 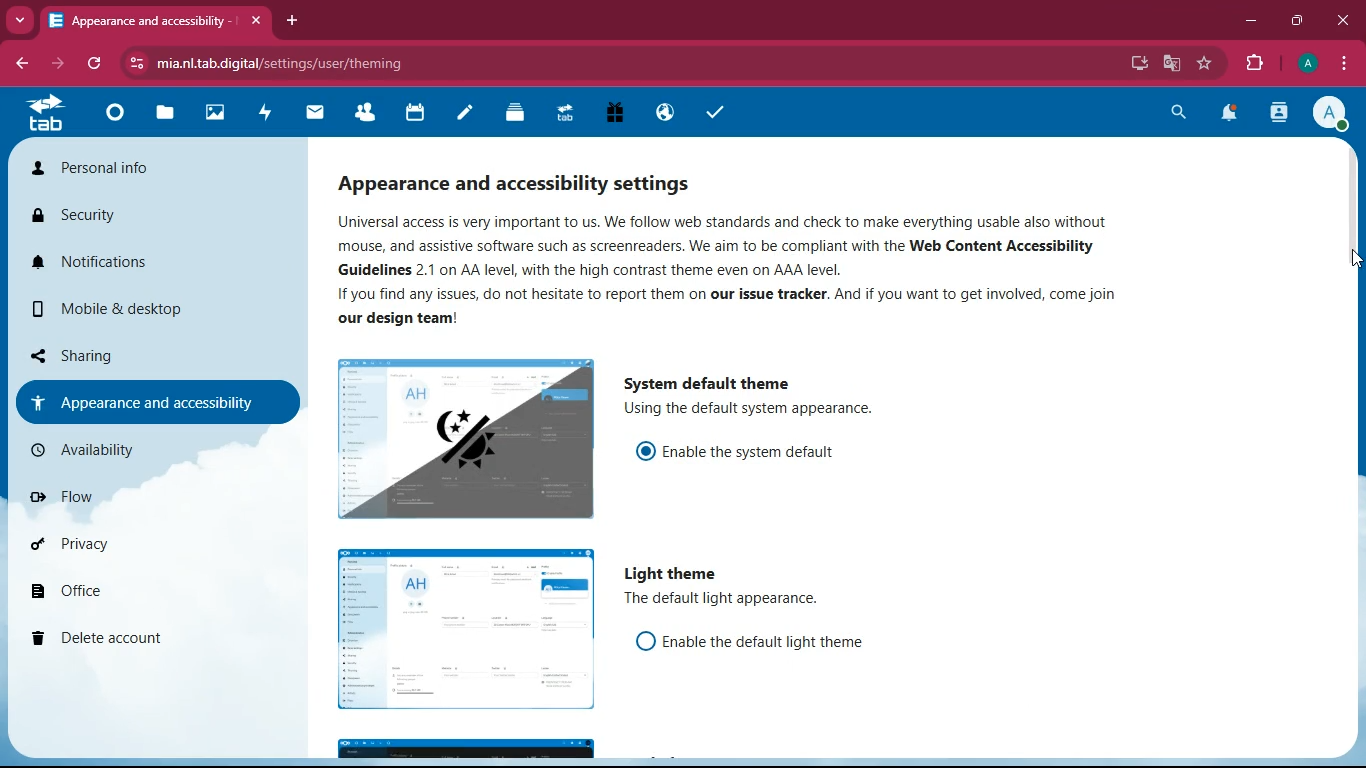 What do you see at coordinates (46, 113) in the screenshot?
I see `tab` at bounding box center [46, 113].